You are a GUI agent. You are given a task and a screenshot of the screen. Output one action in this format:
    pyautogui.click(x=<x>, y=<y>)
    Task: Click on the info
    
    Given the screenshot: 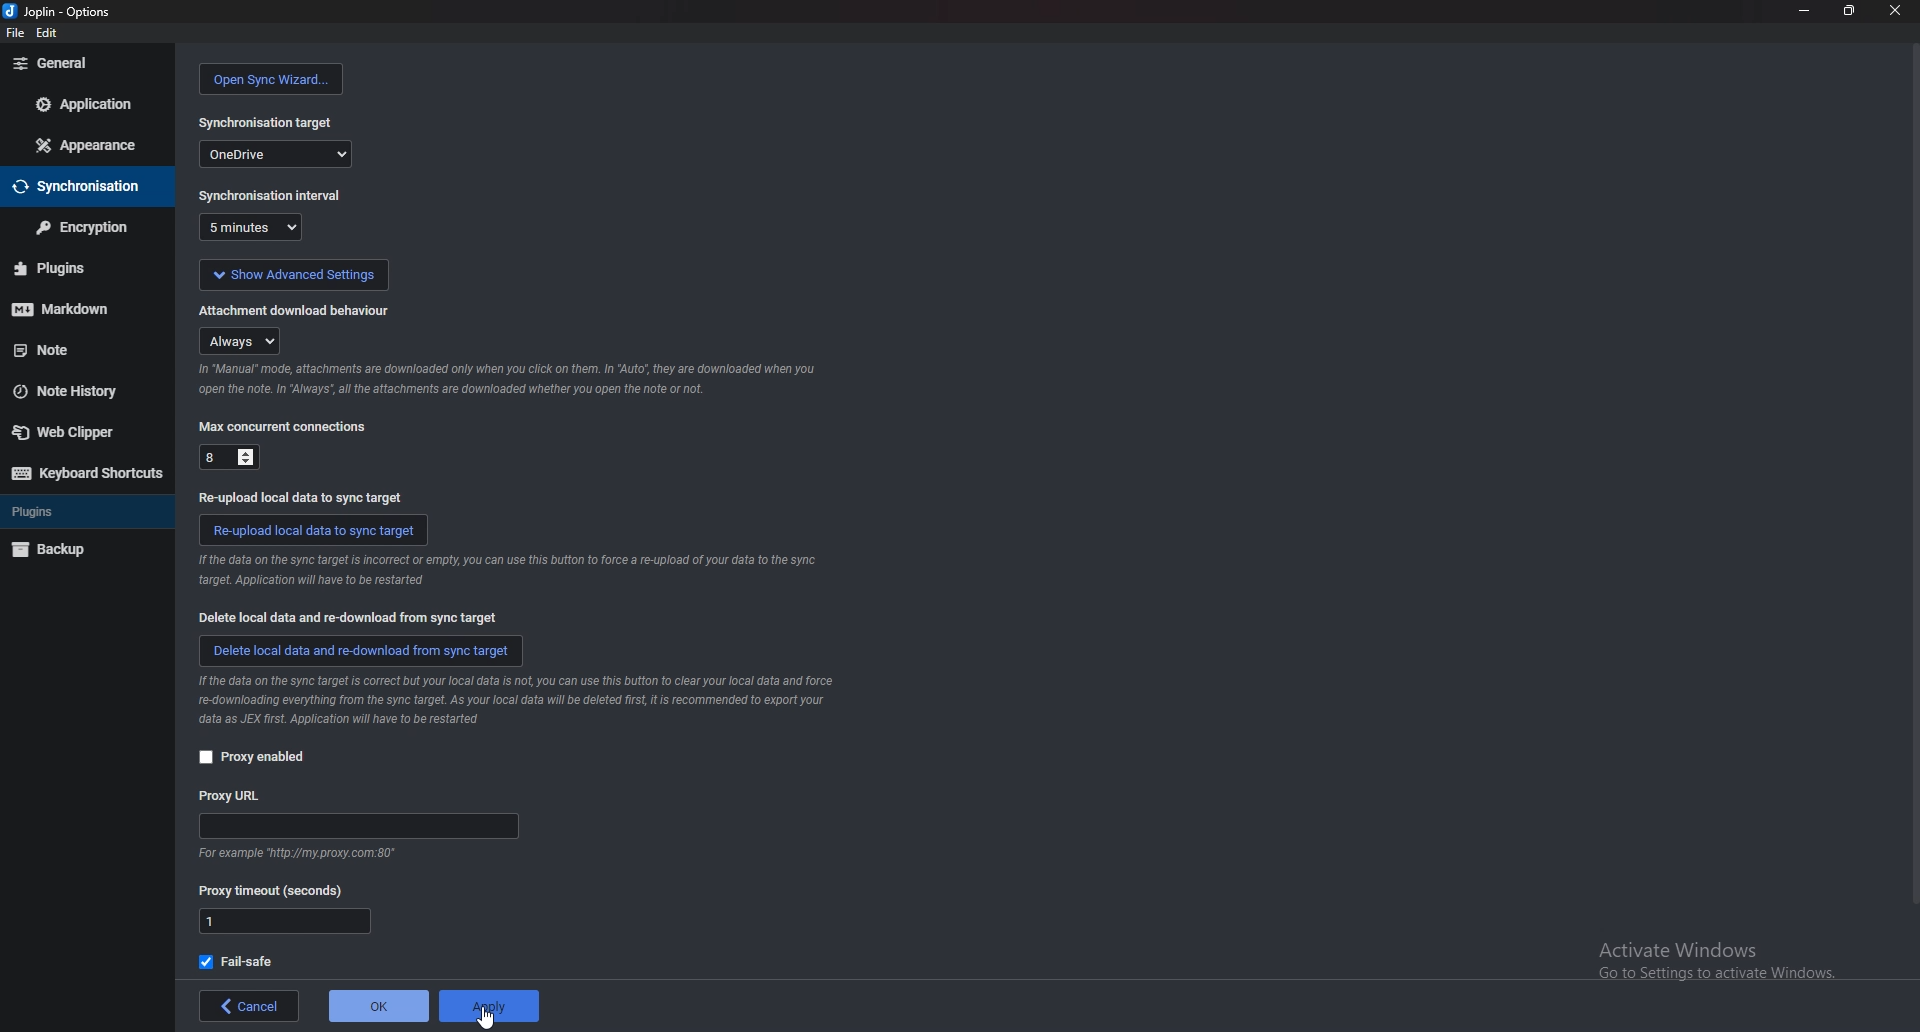 What is the action you would take?
    pyautogui.click(x=507, y=571)
    